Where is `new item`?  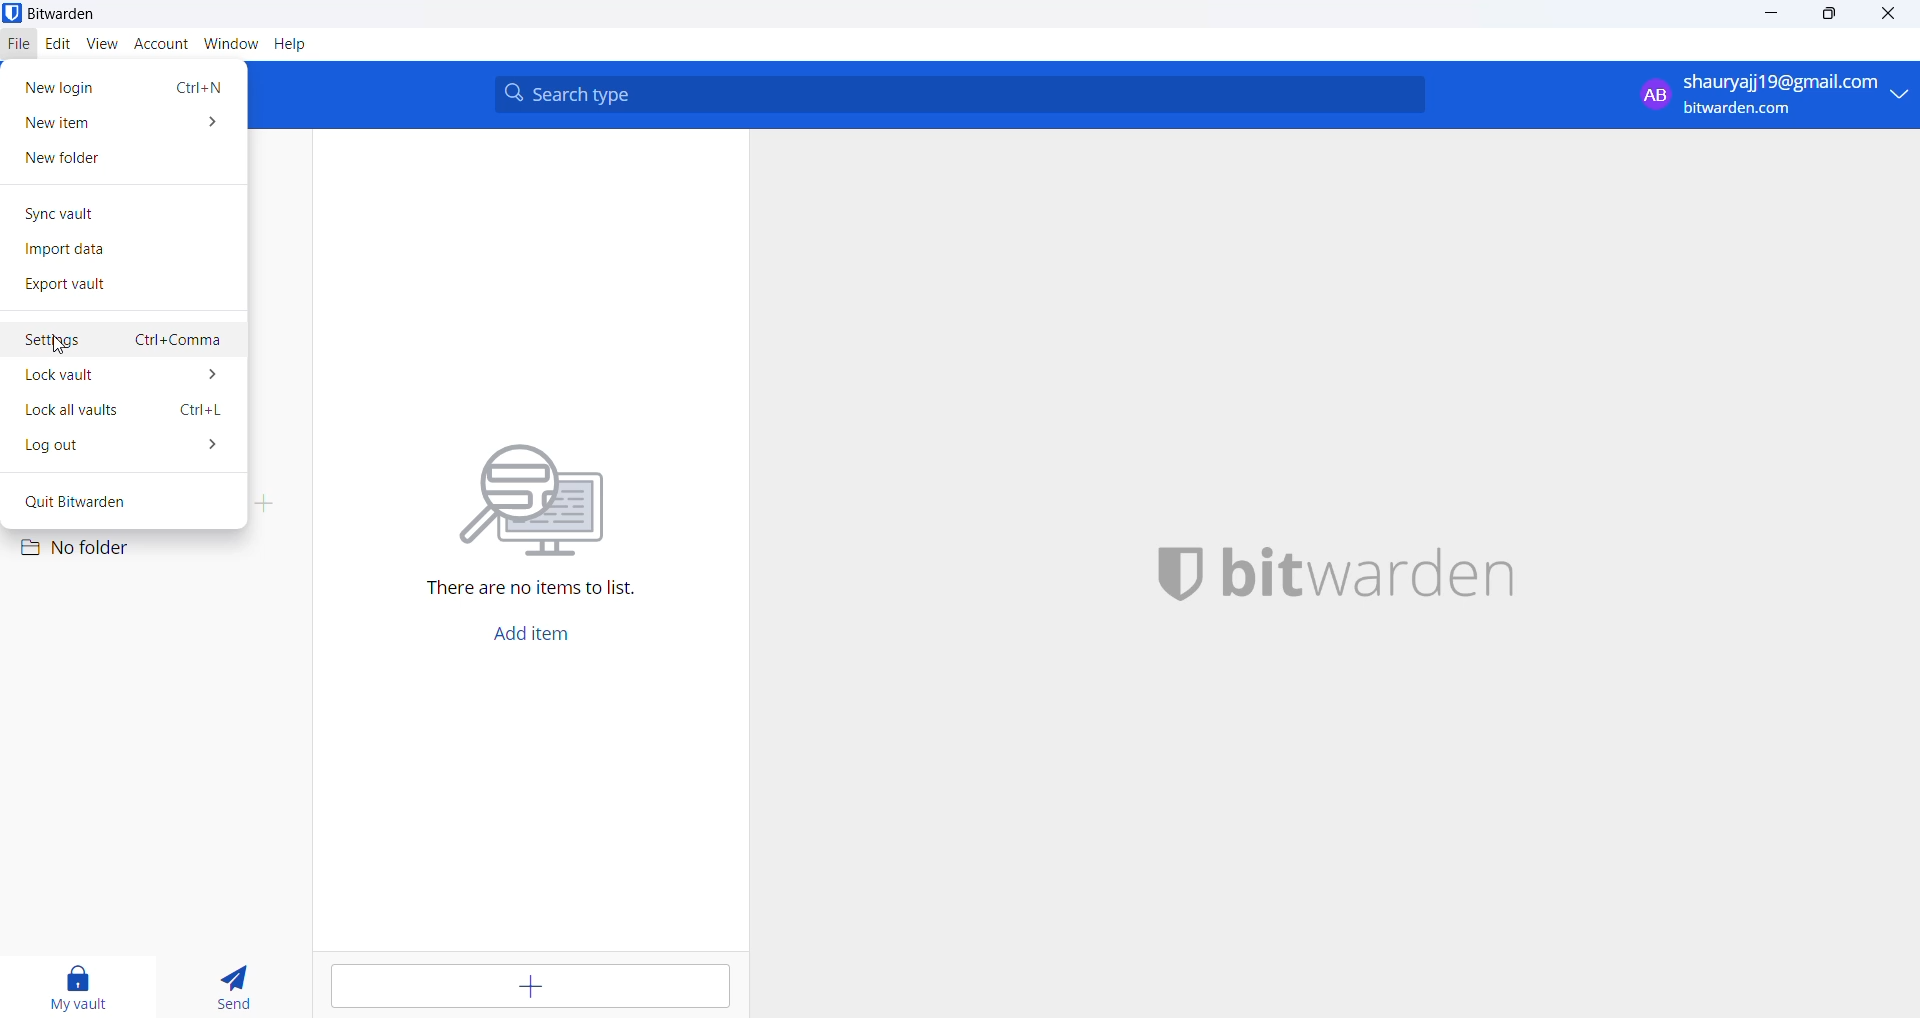
new item is located at coordinates (124, 122).